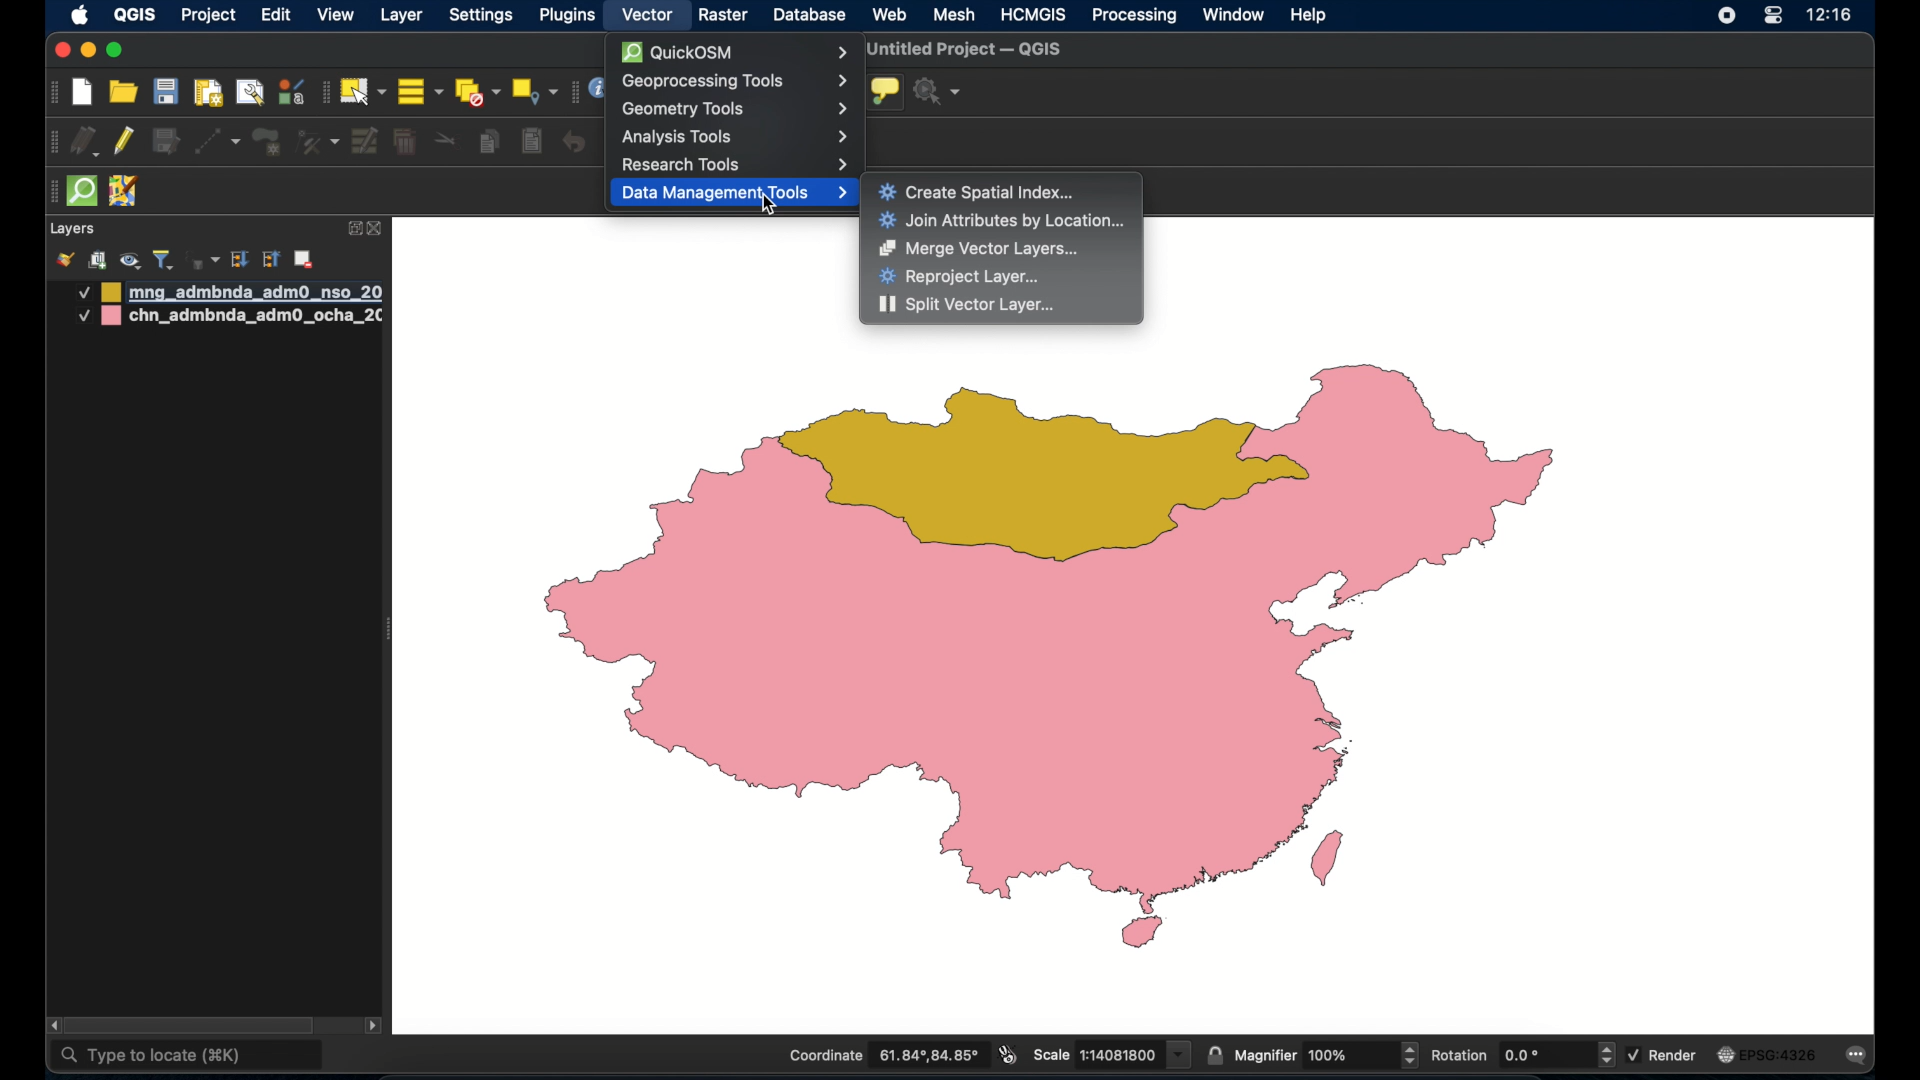 The height and width of the screenshot is (1080, 1920). I want to click on select all features, so click(421, 93).